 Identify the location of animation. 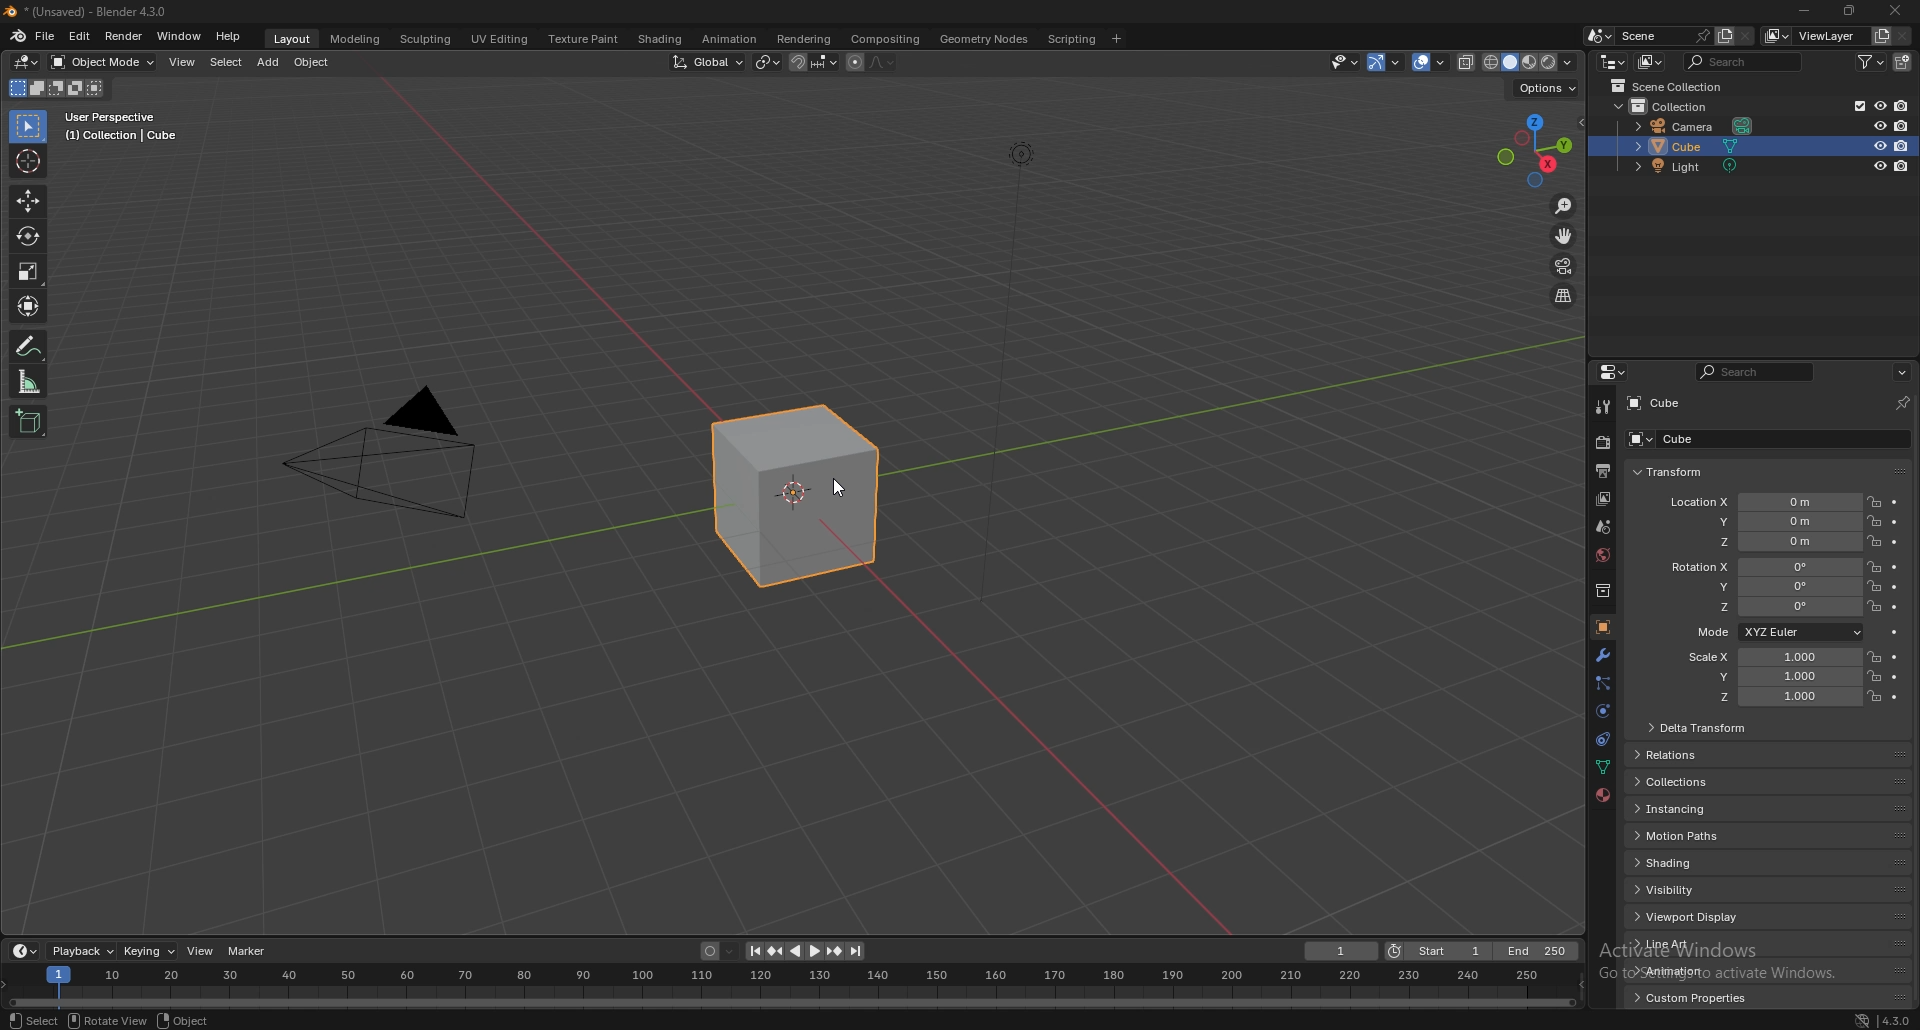
(1680, 971).